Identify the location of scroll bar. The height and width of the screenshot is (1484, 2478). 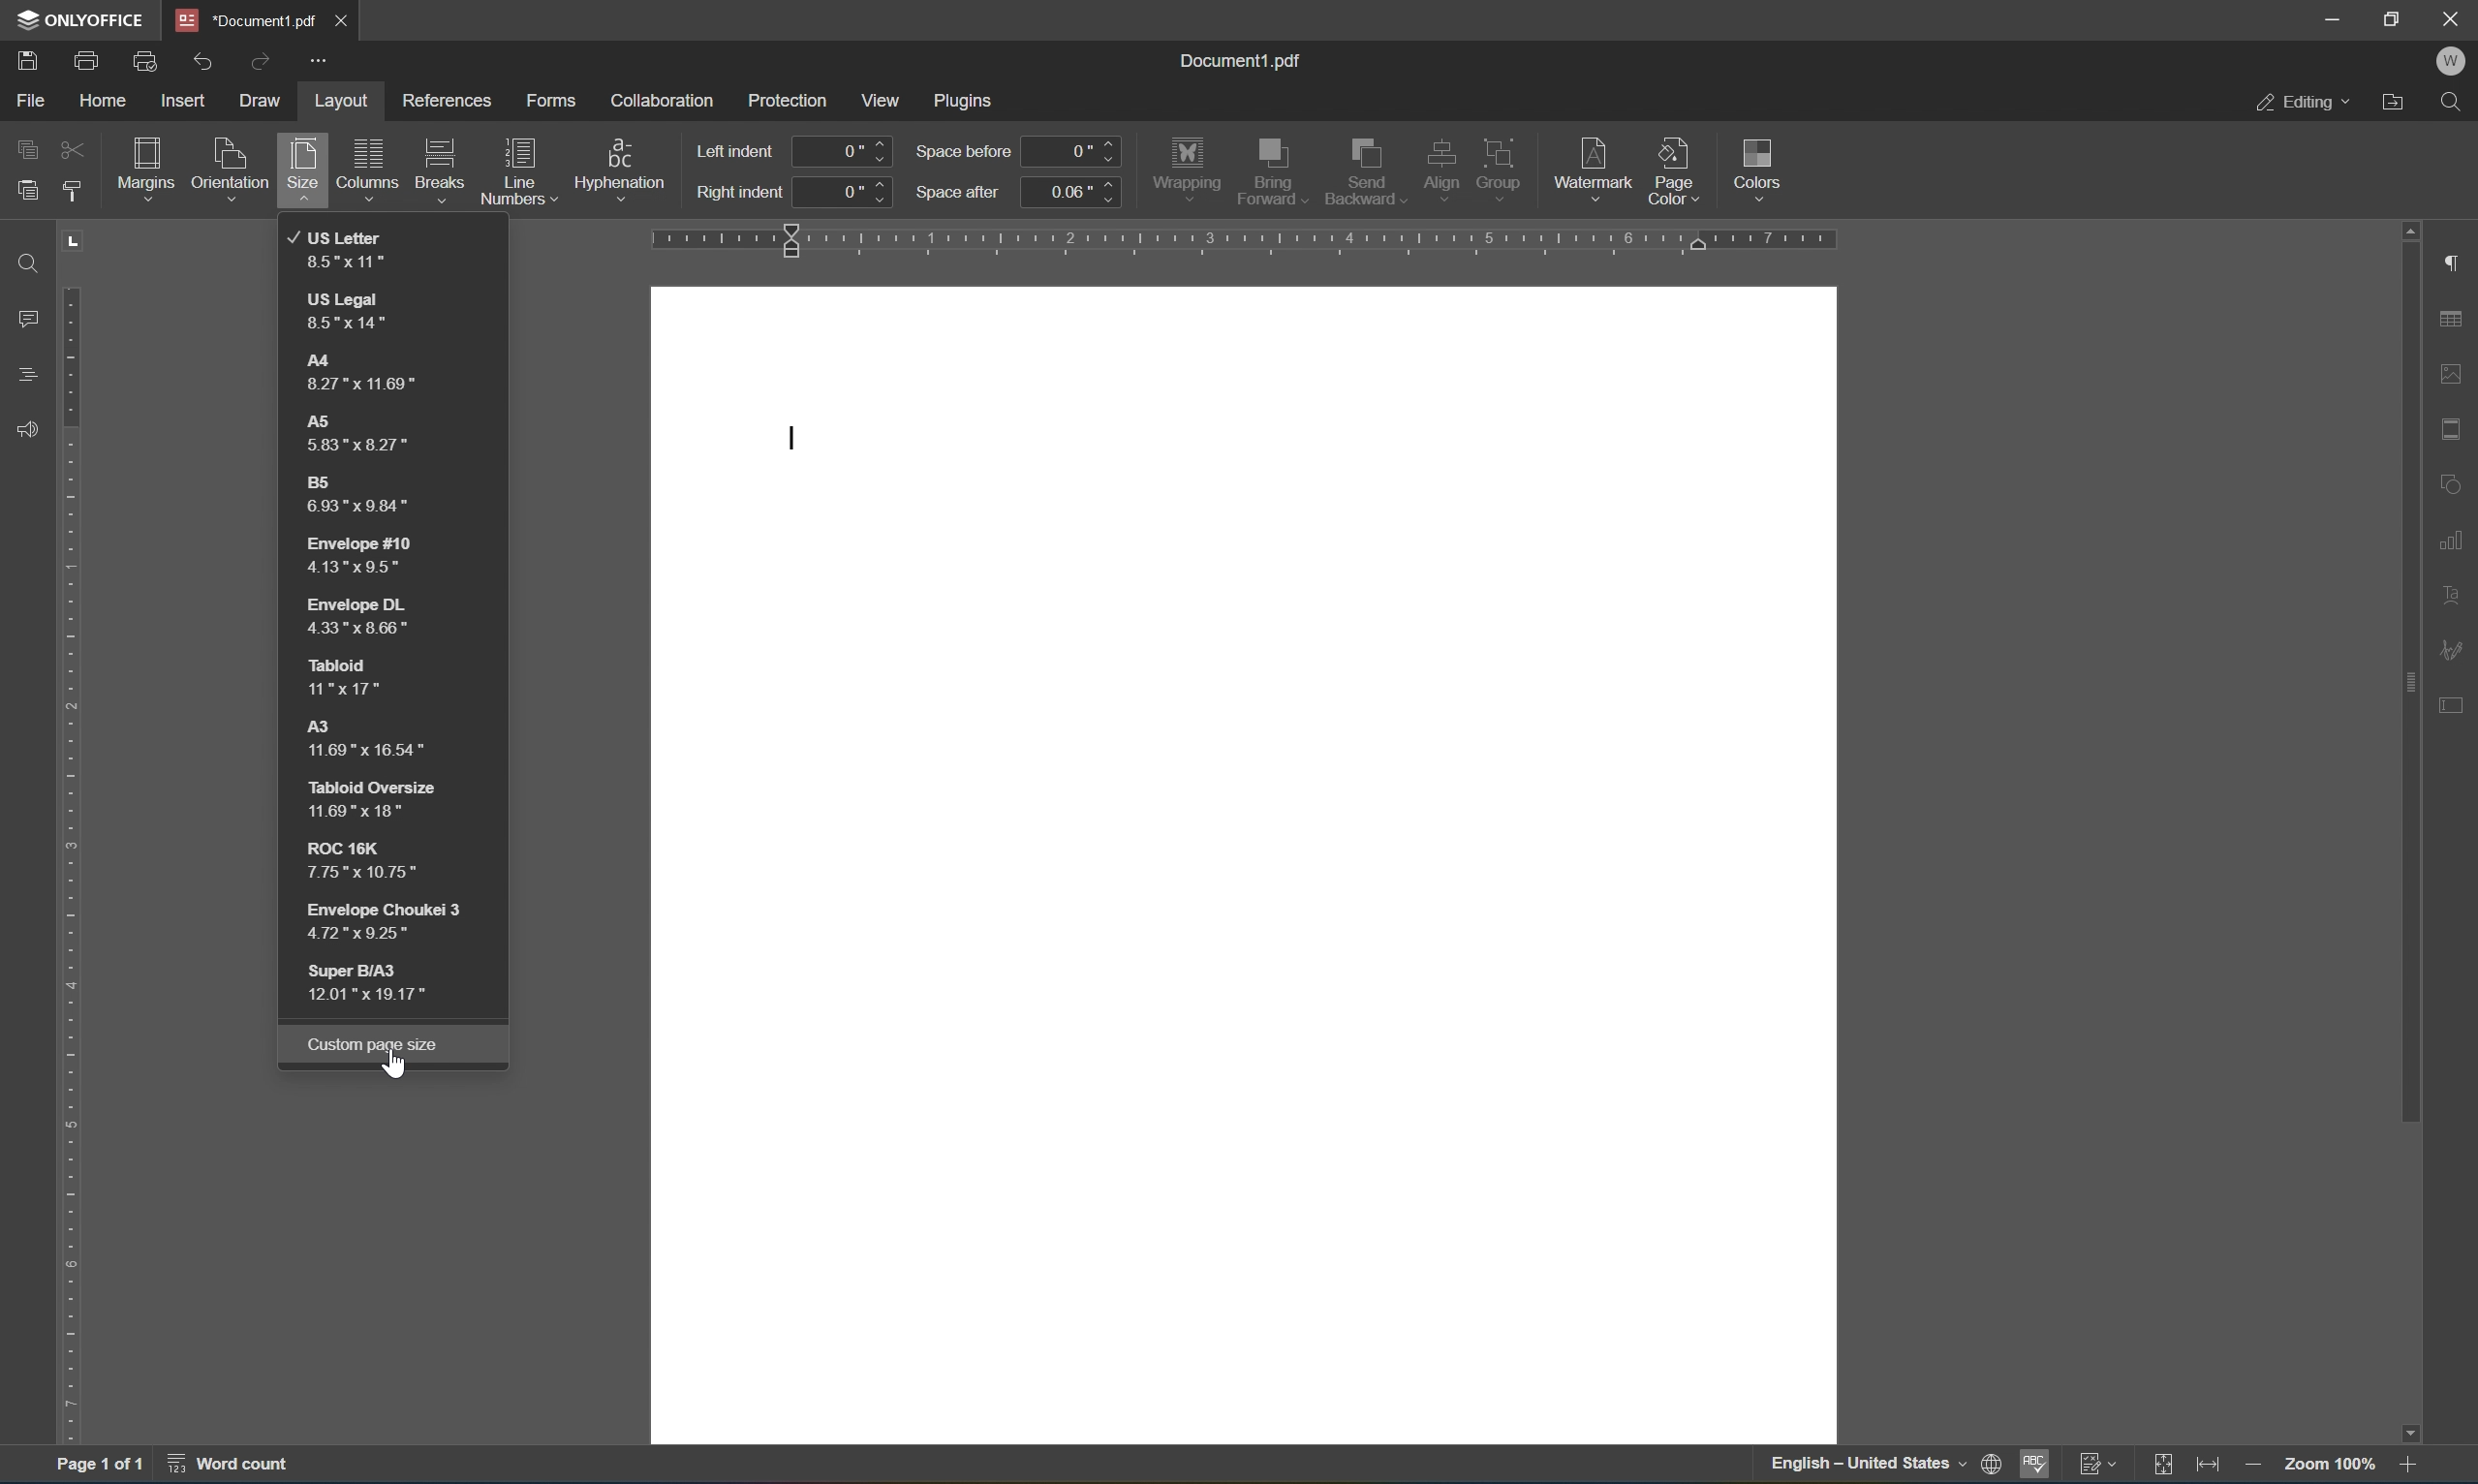
(2409, 831).